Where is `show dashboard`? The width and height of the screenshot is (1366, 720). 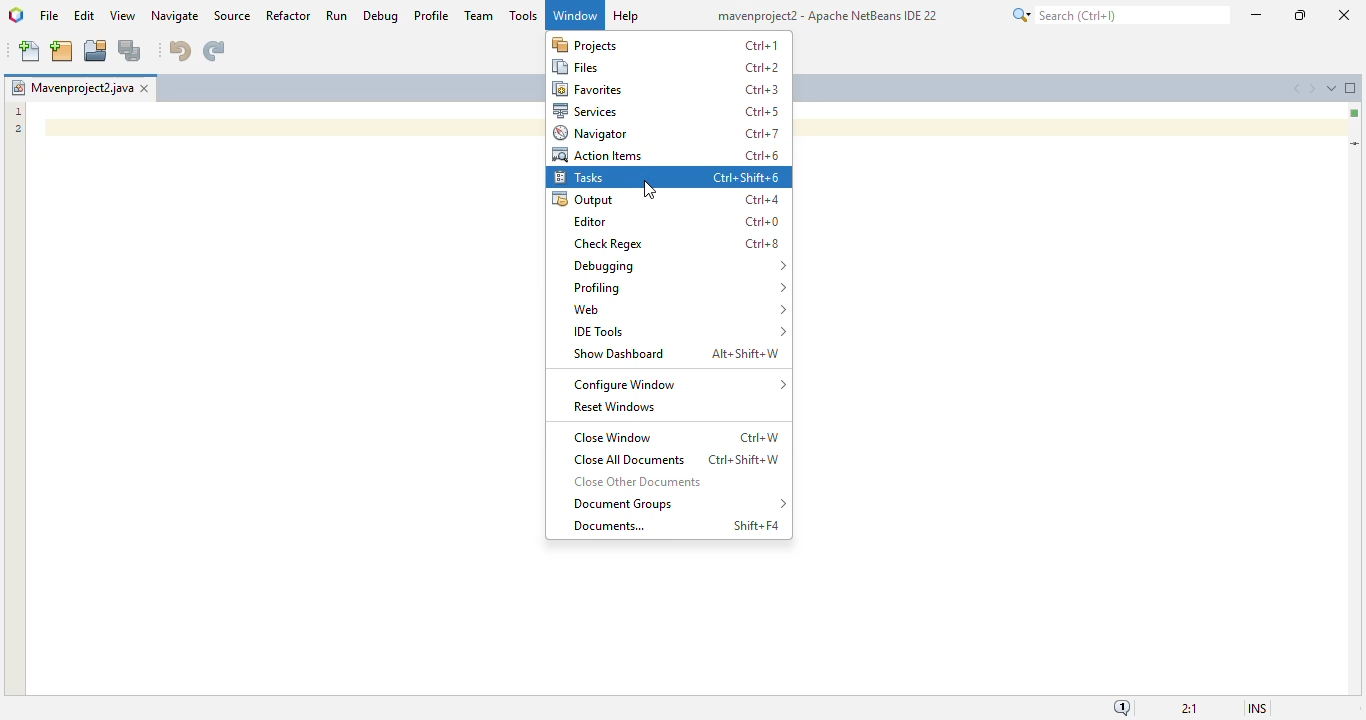 show dashboard is located at coordinates (618, 353).